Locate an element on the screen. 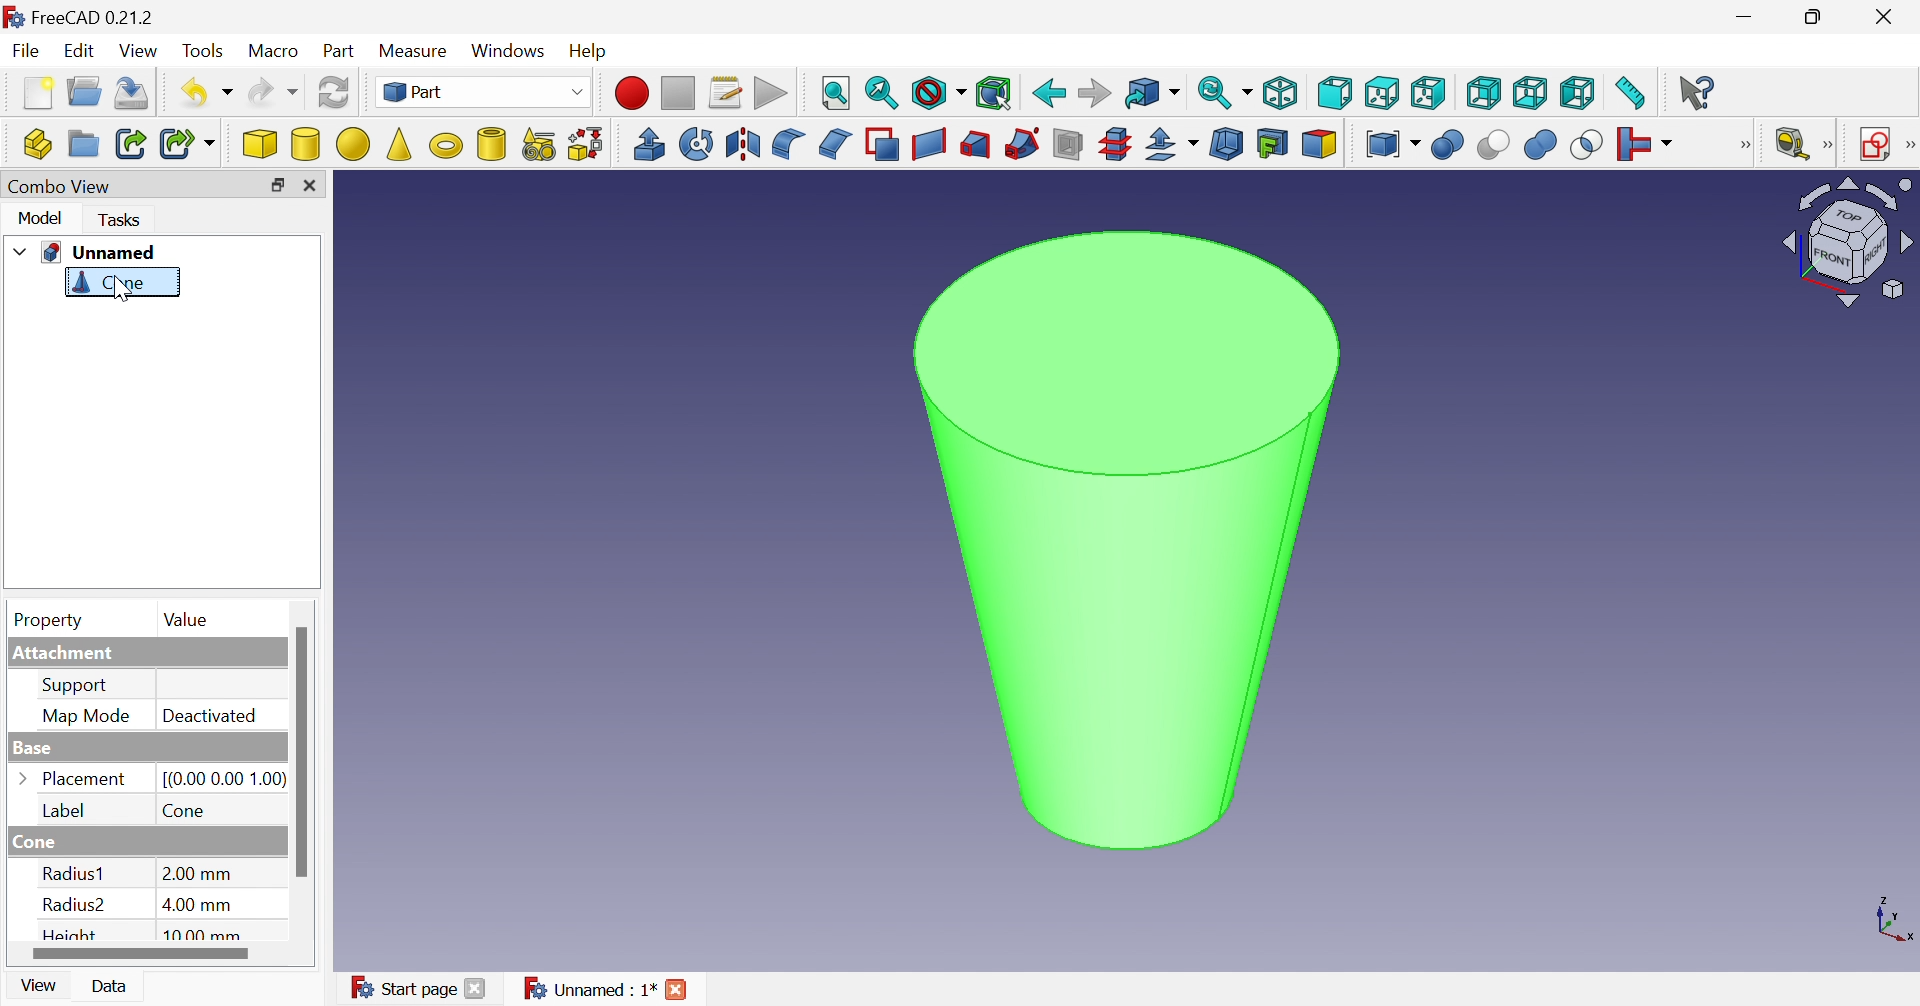 This screenshot has height=1006, width=1920. Macro recording is located at coordinates (632, 93).